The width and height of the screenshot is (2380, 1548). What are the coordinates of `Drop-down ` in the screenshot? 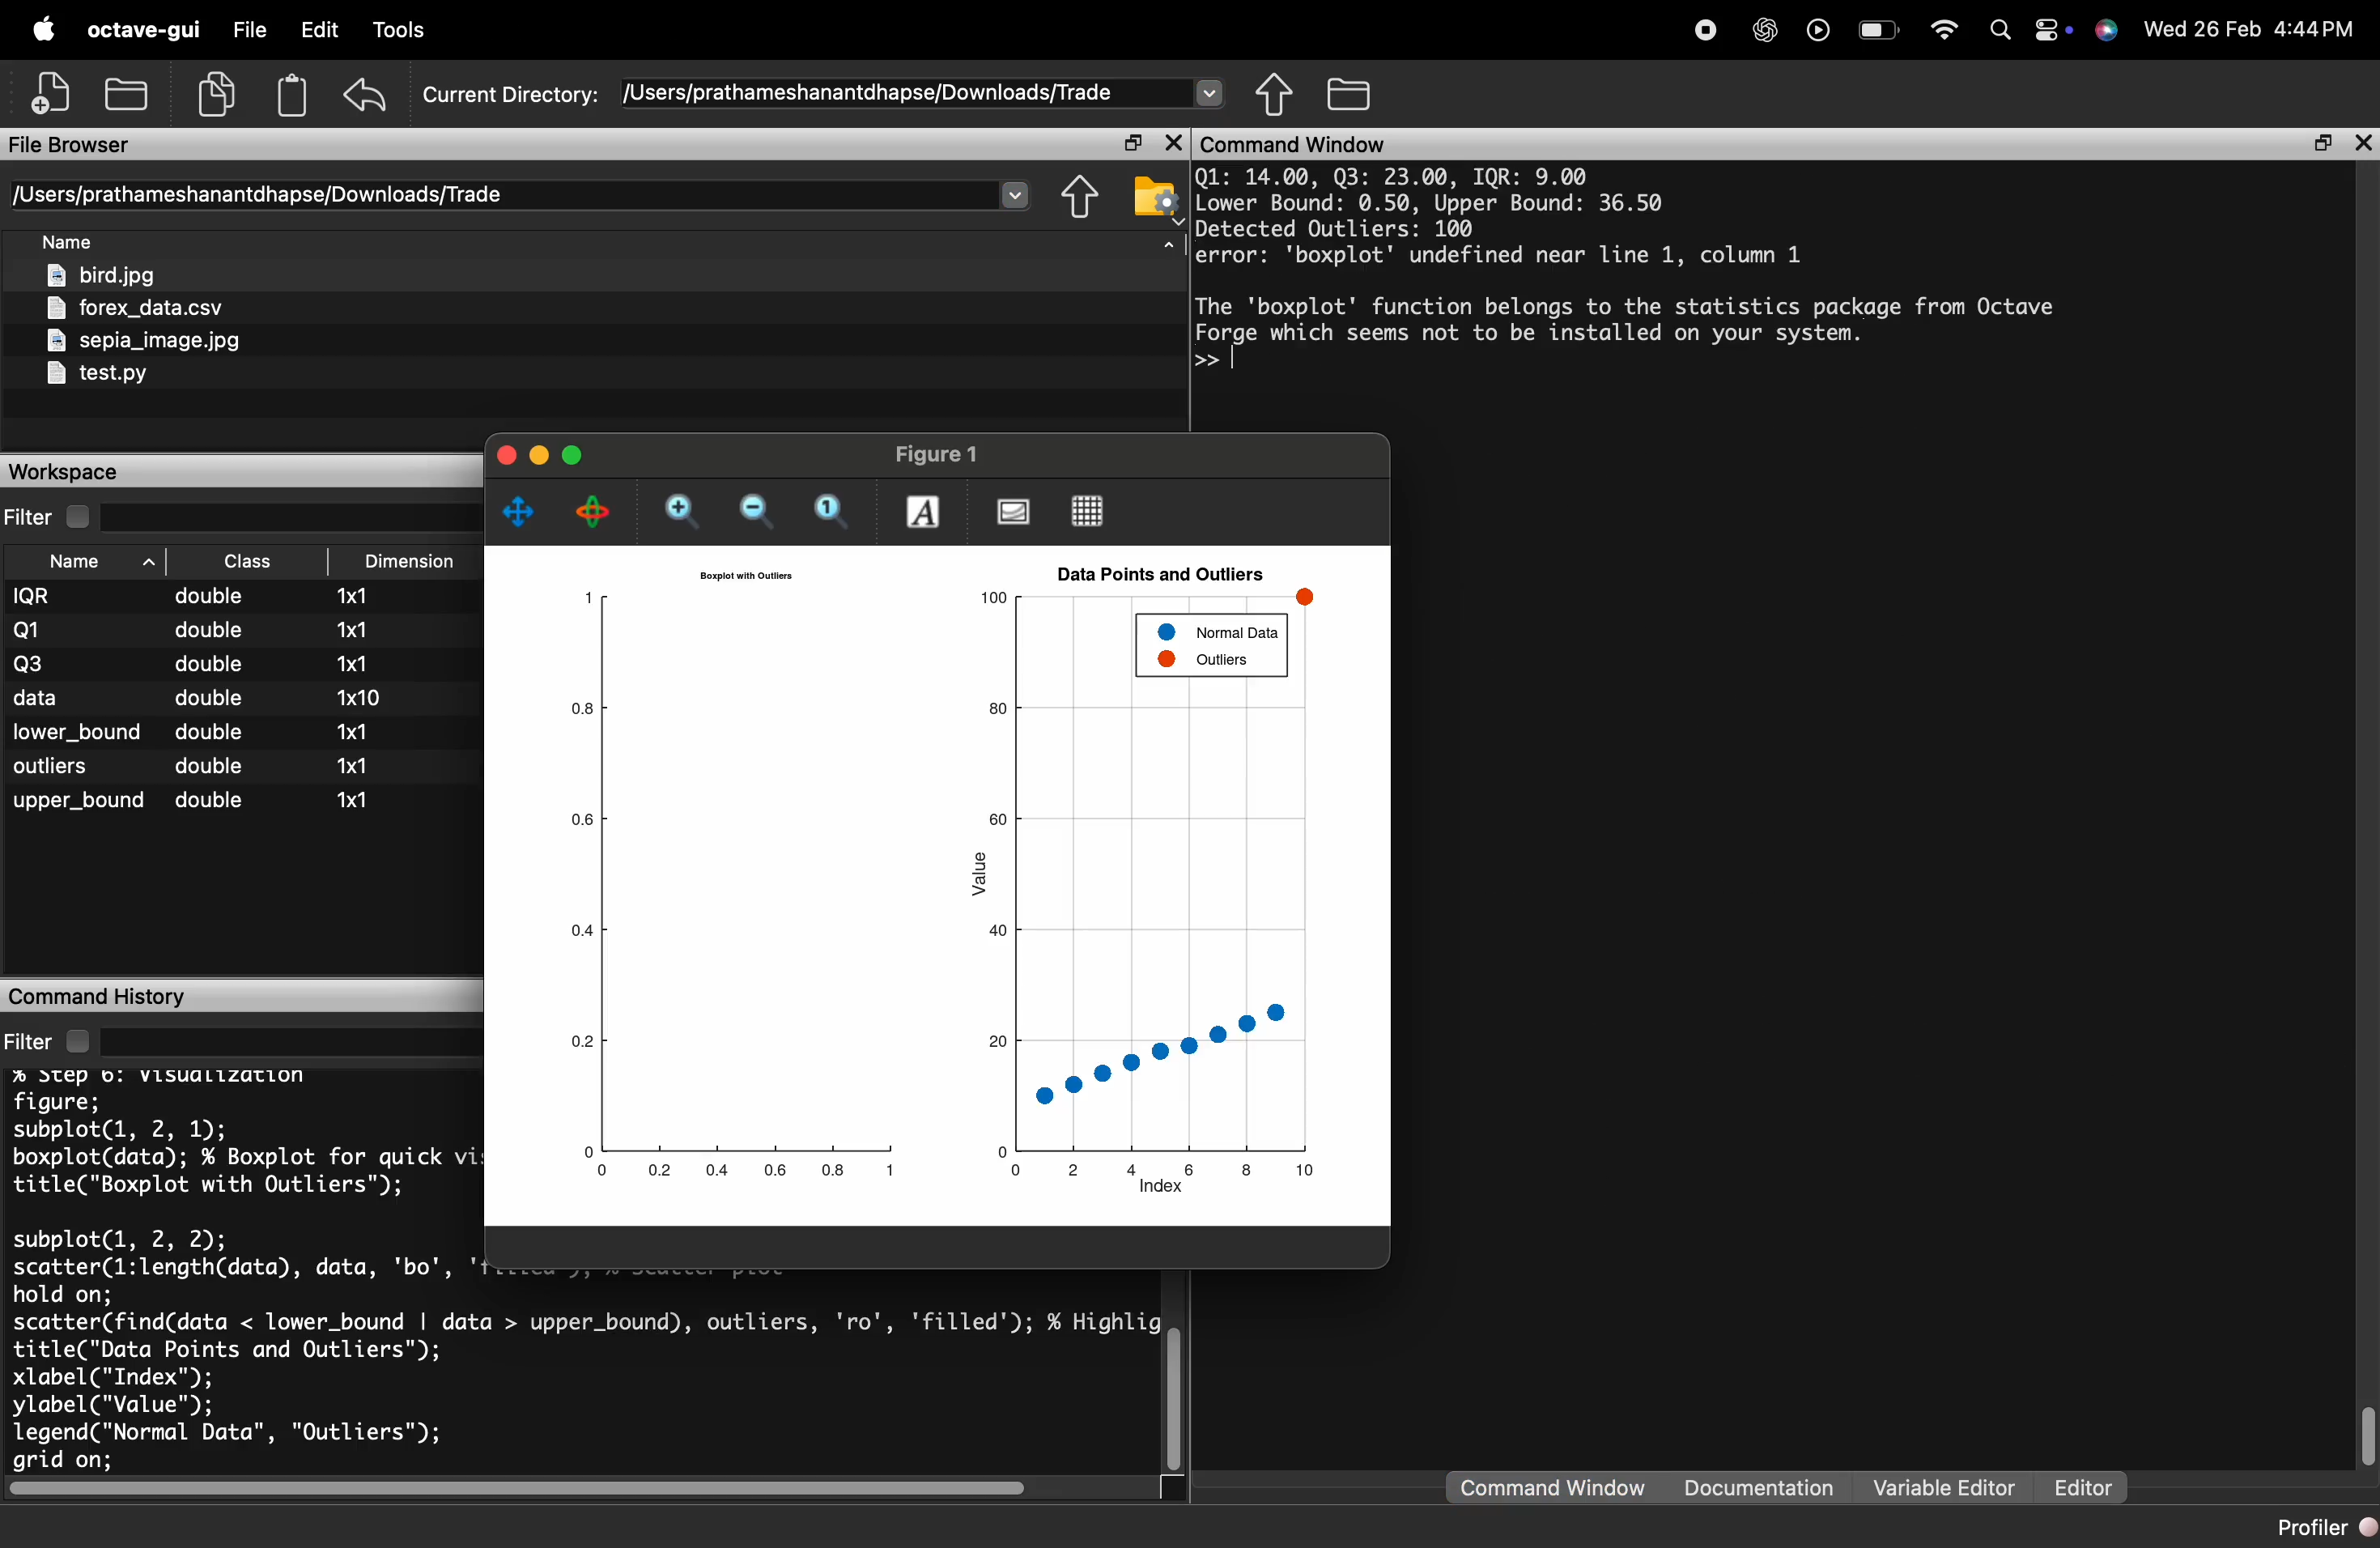 It's located at (1208, 90).